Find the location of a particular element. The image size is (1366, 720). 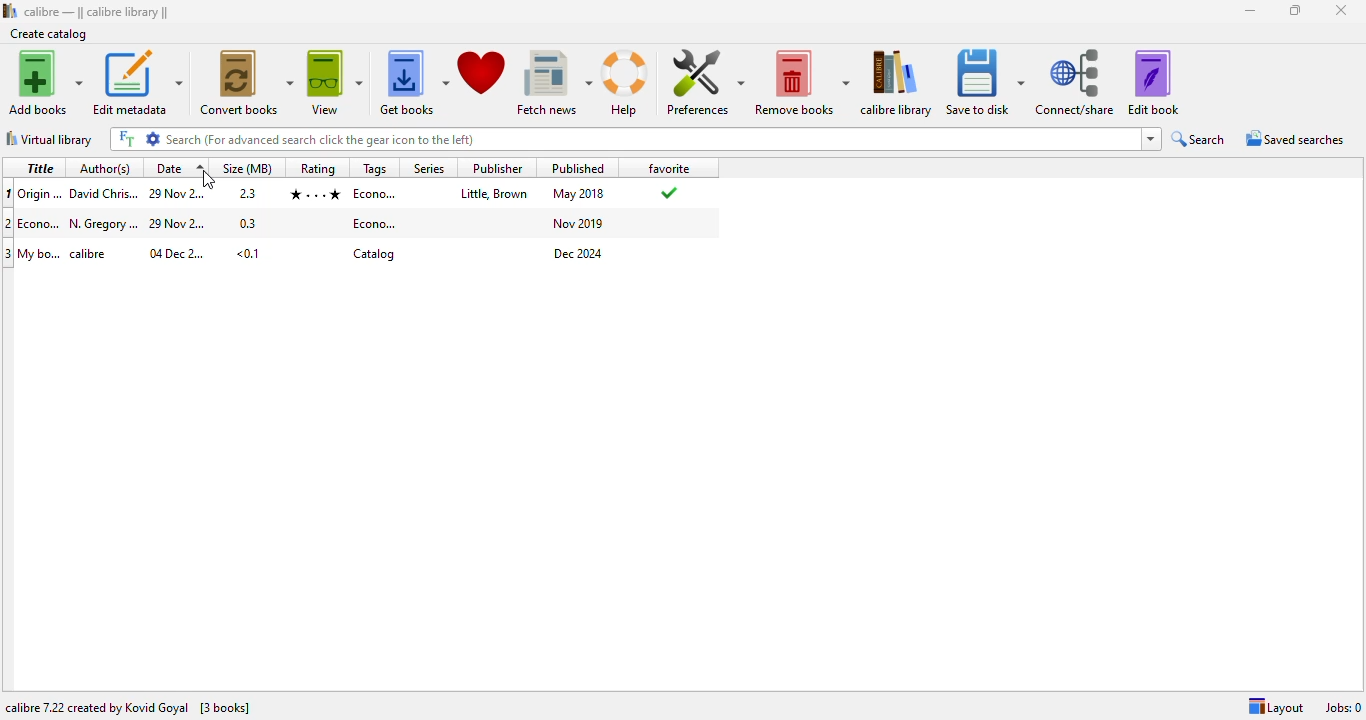

author is located at coordinates (96, 253).